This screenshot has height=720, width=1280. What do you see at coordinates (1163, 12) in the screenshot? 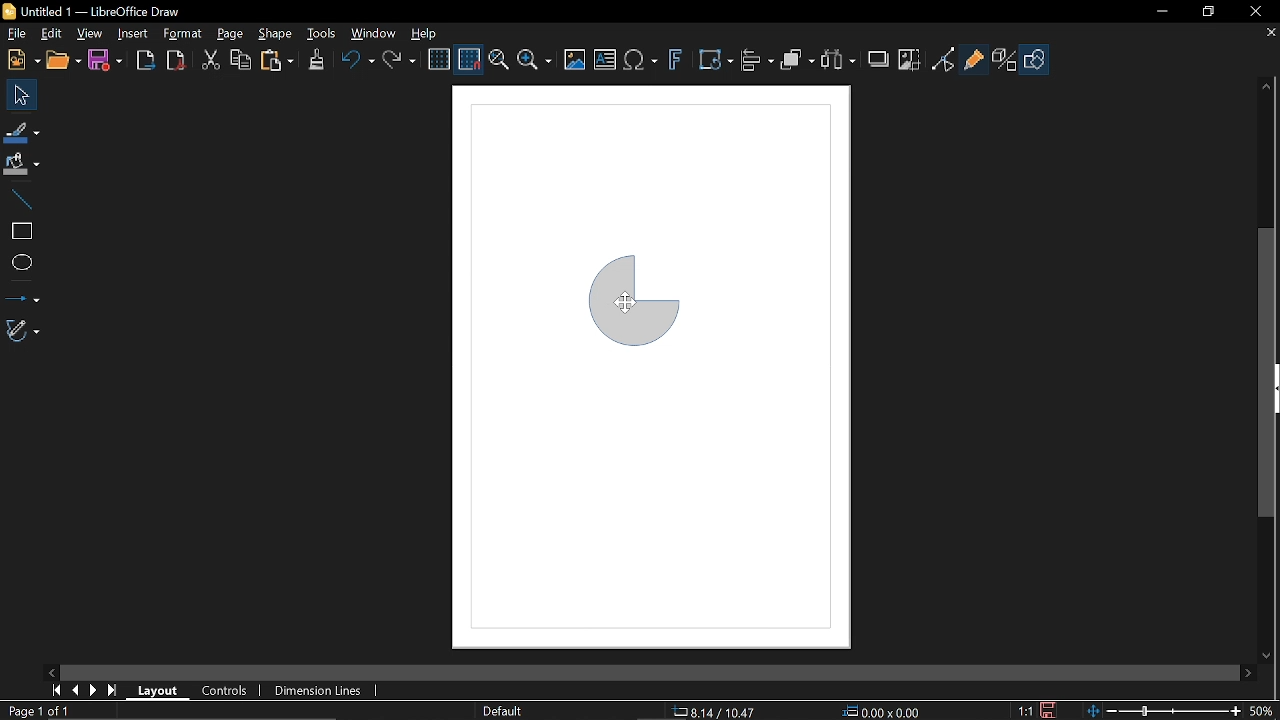
I see `Minimize` at bounding box center [1163, 12].